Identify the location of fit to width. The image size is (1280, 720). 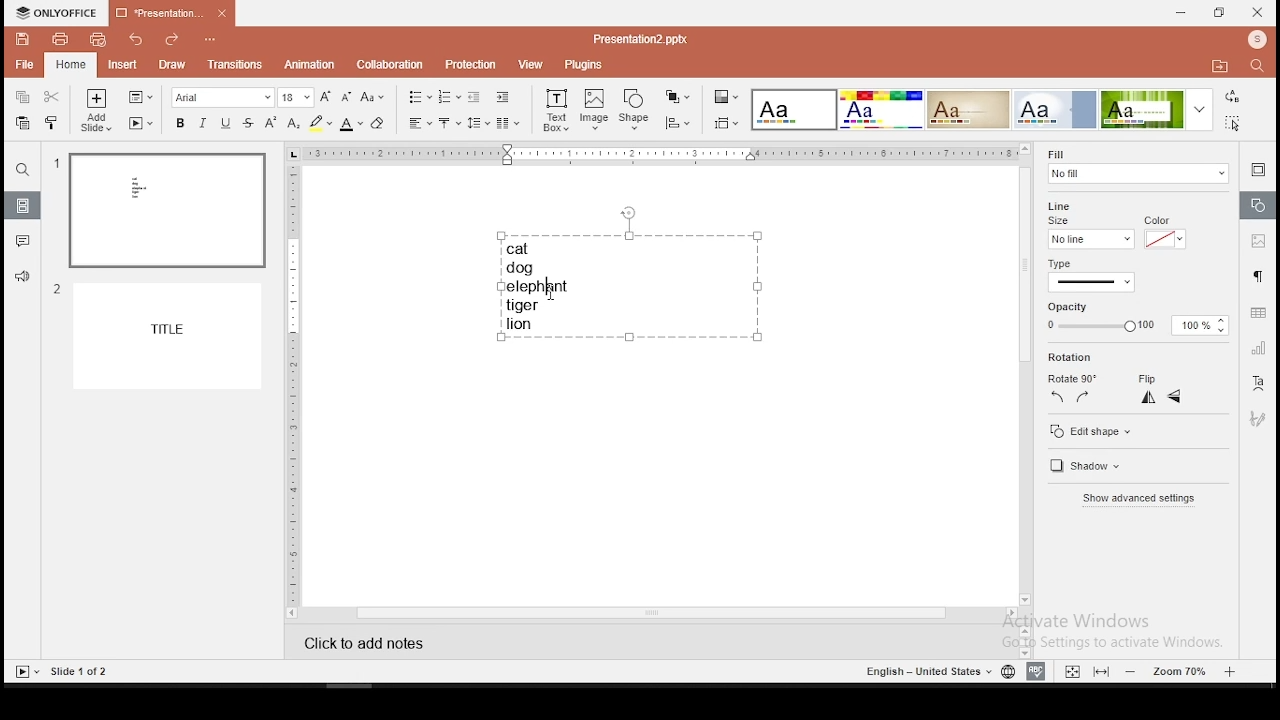
(1069, 670).